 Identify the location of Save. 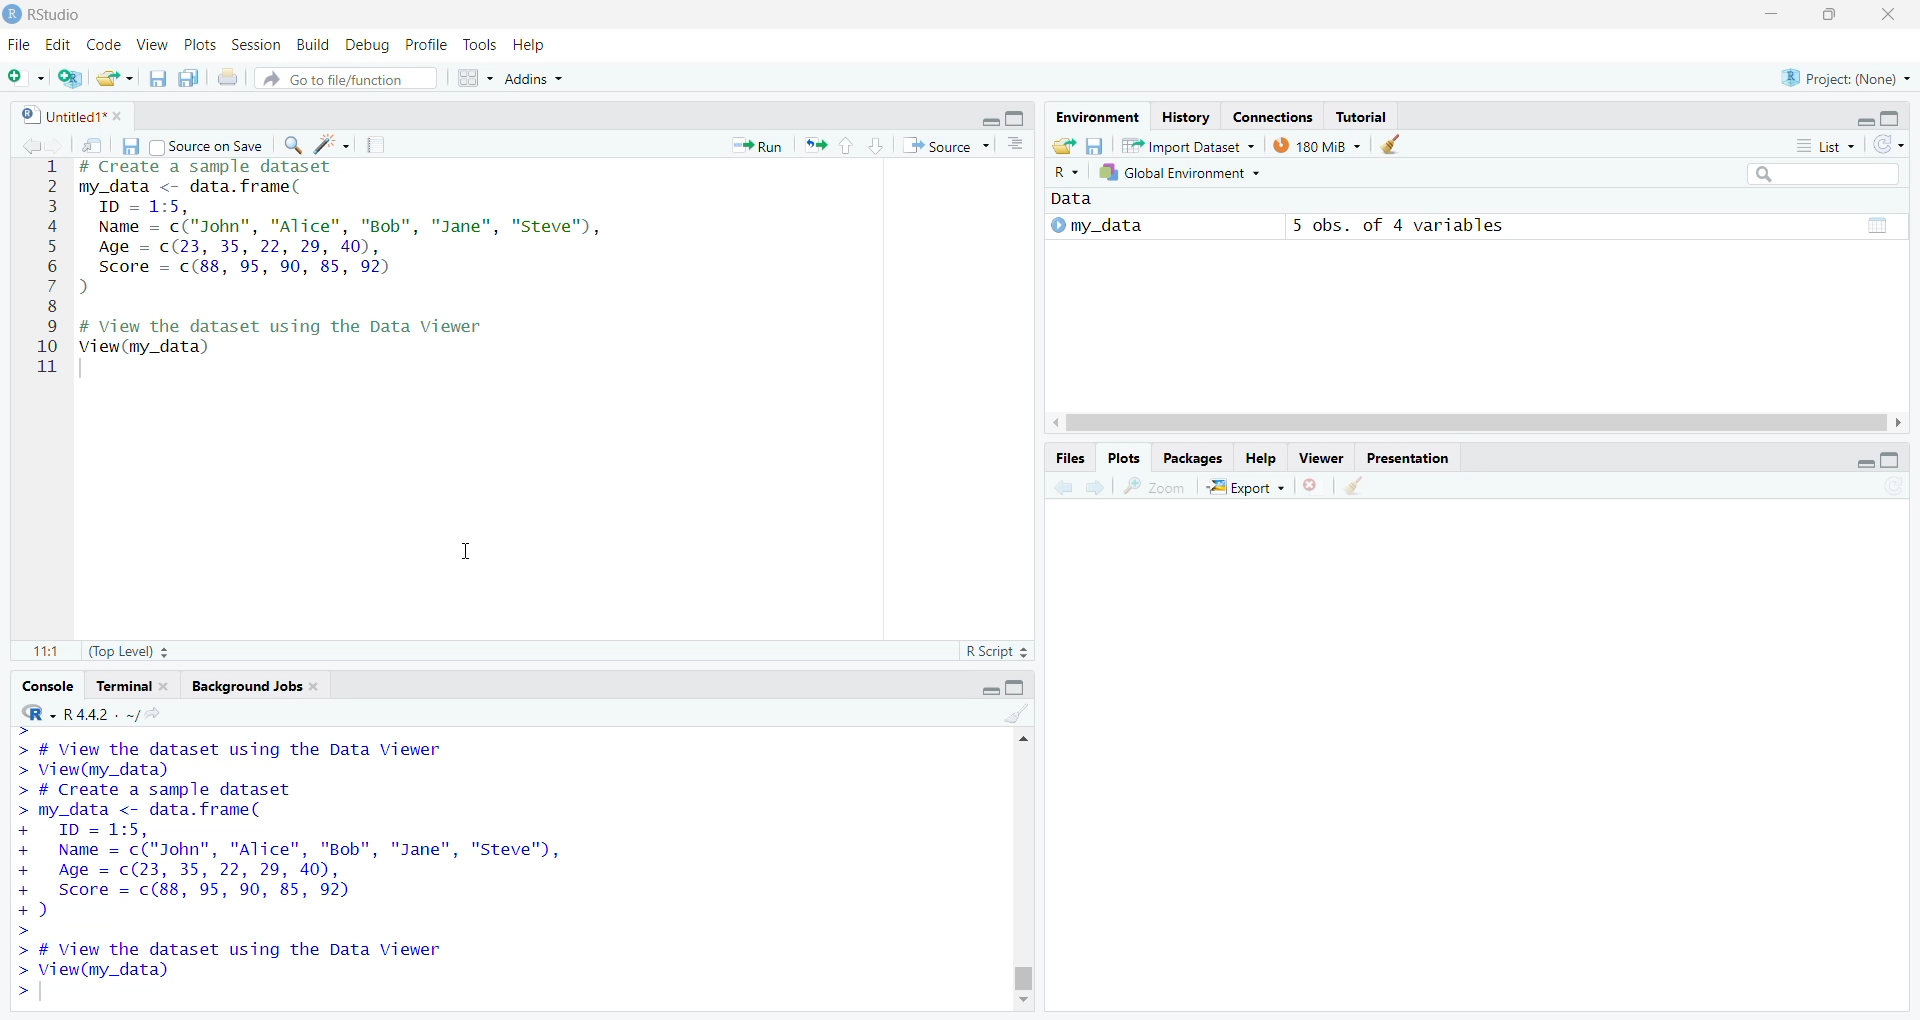
(132, 144).